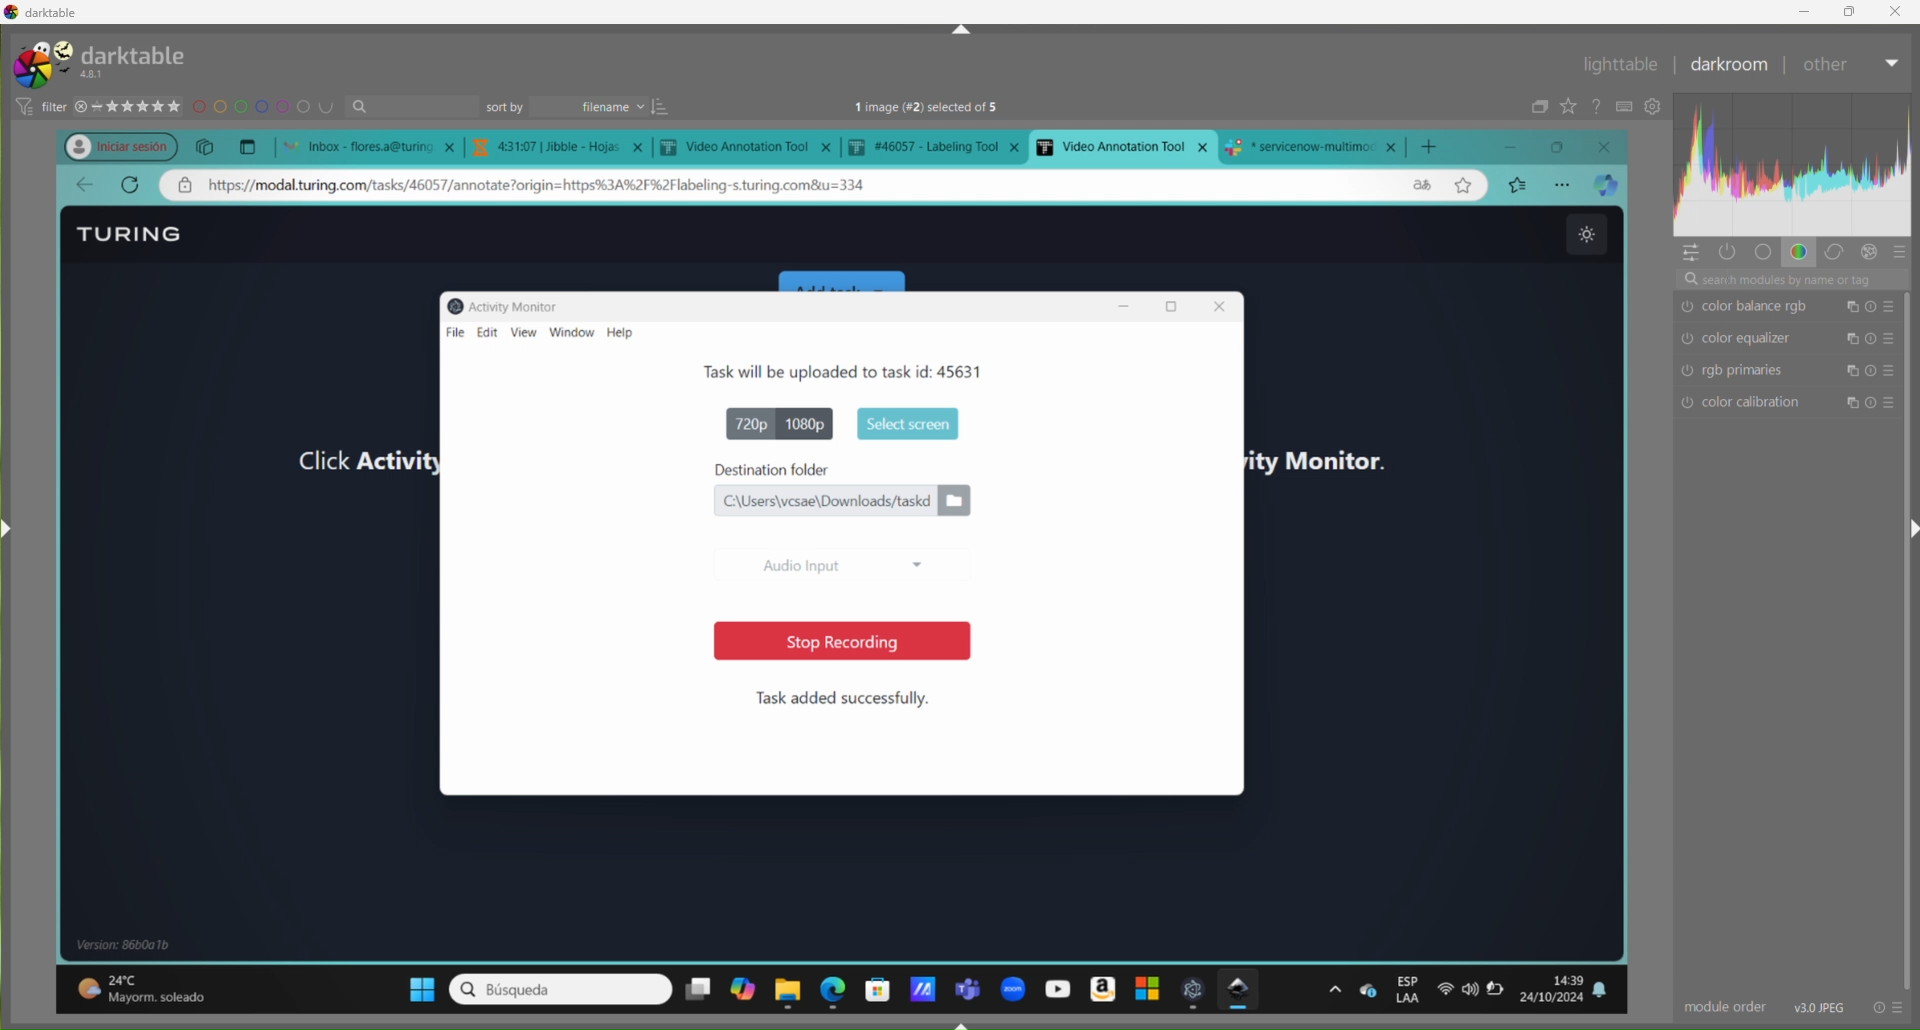 The height and width of the screenshot is (1030, 1920). Describe the element at coordinates (110, 144) in the screenshot. I see `profile` at that location.